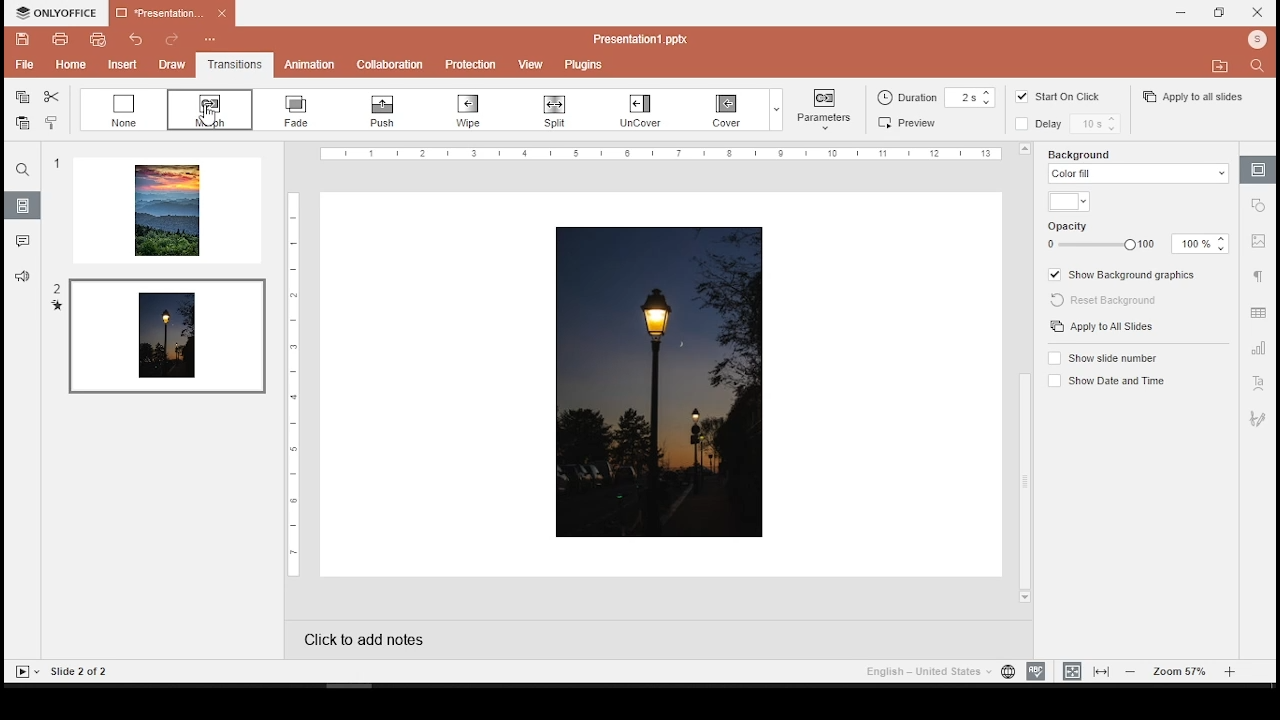 The image size is (1280, 720). Describe the element at coordinates (1260, 13) in the screenshot. I see `close window` at that location.